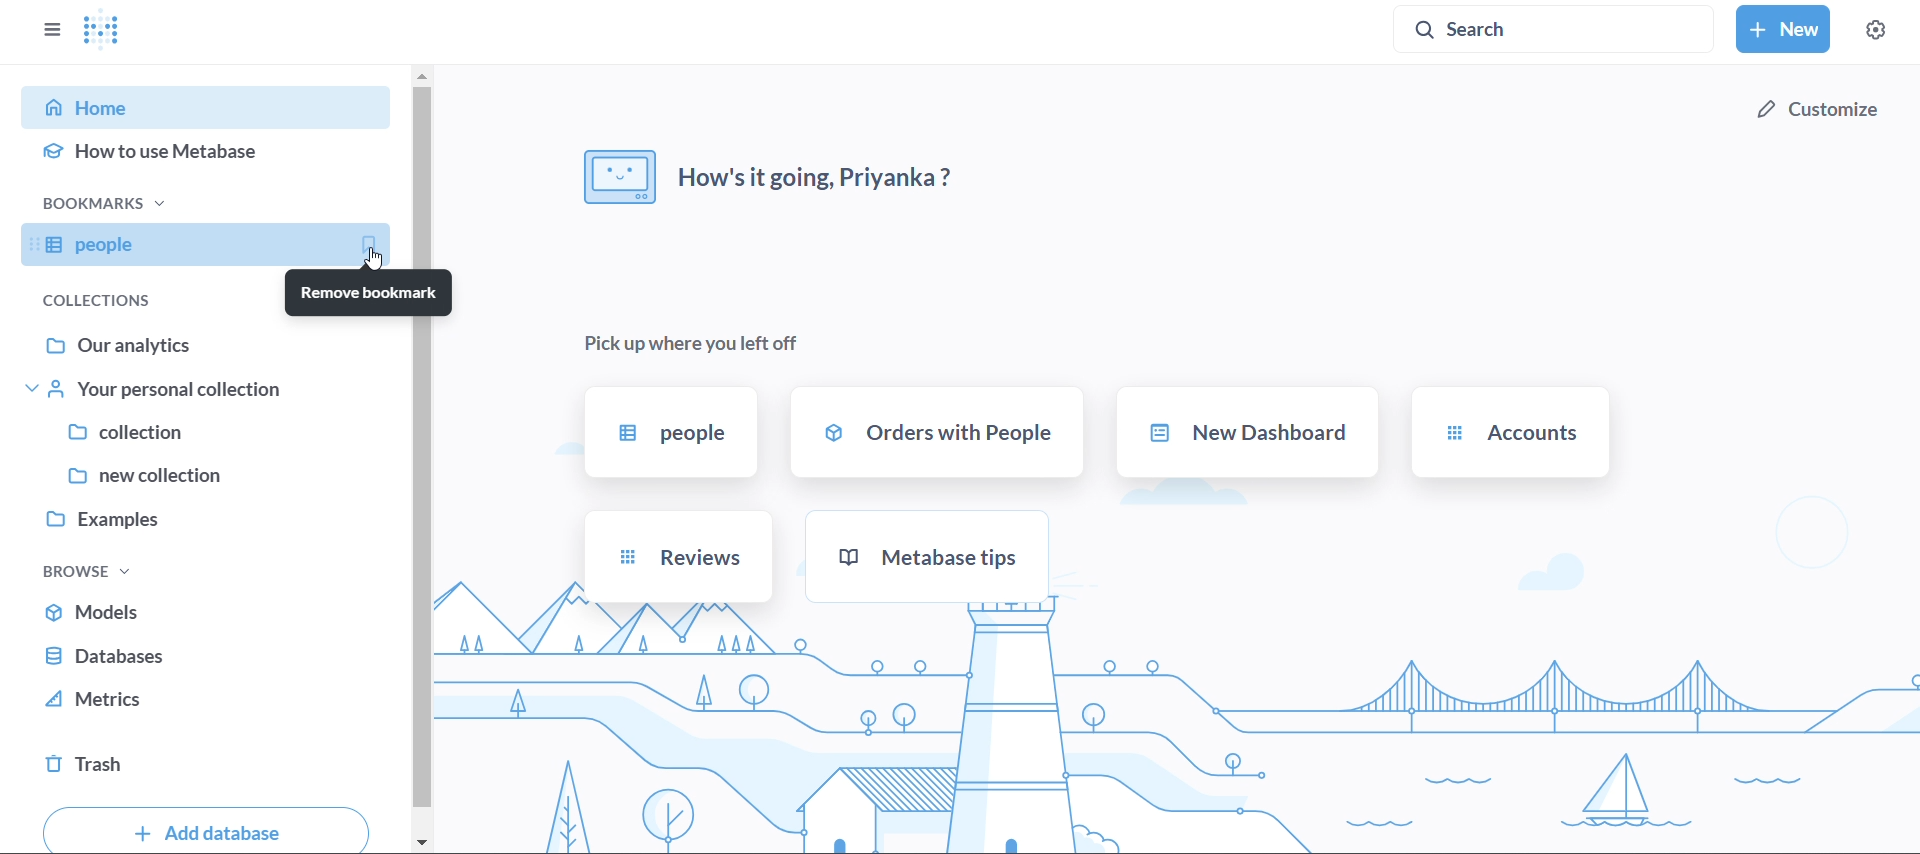 Image resolution: width=1920 pixels, height=854 pixels. Describe the element at coordinates (103, 206) in the screenshot. I see `bookmarks` at that location.